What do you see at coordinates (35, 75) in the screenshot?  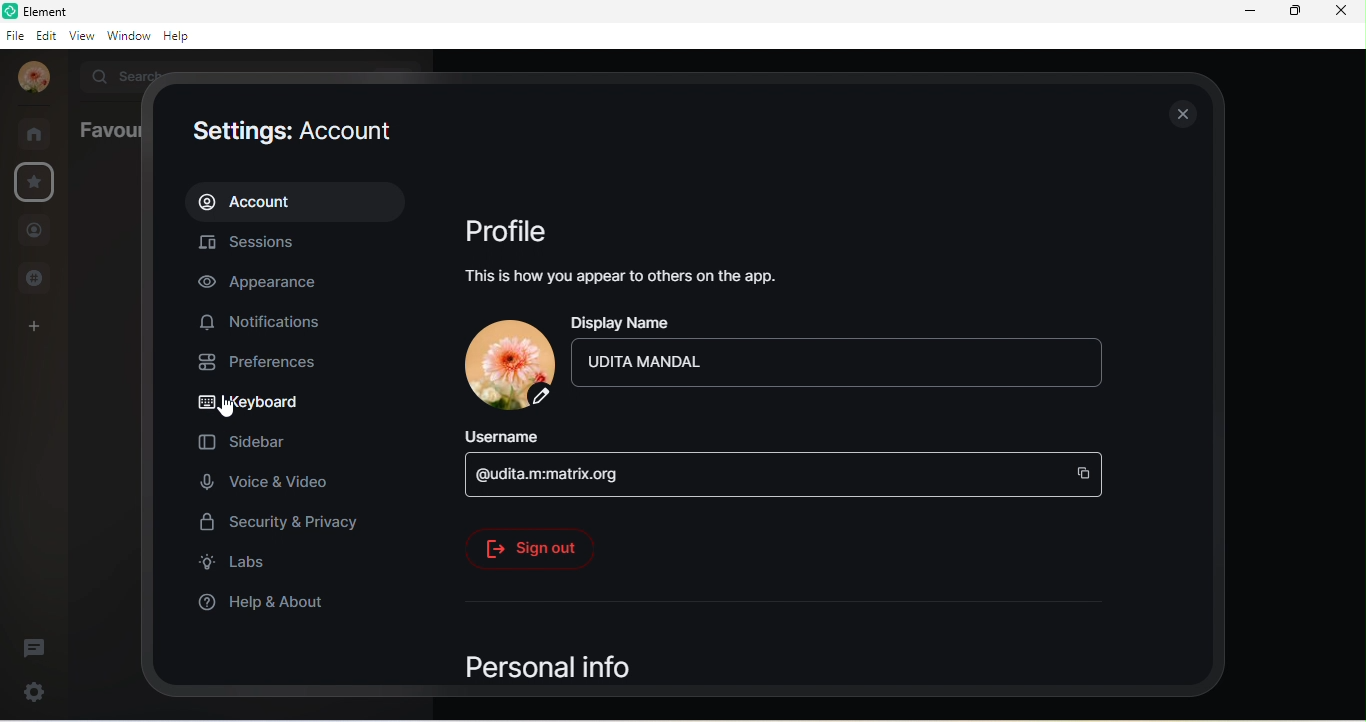 I see `profile photo` at bounding box center [35, 75].